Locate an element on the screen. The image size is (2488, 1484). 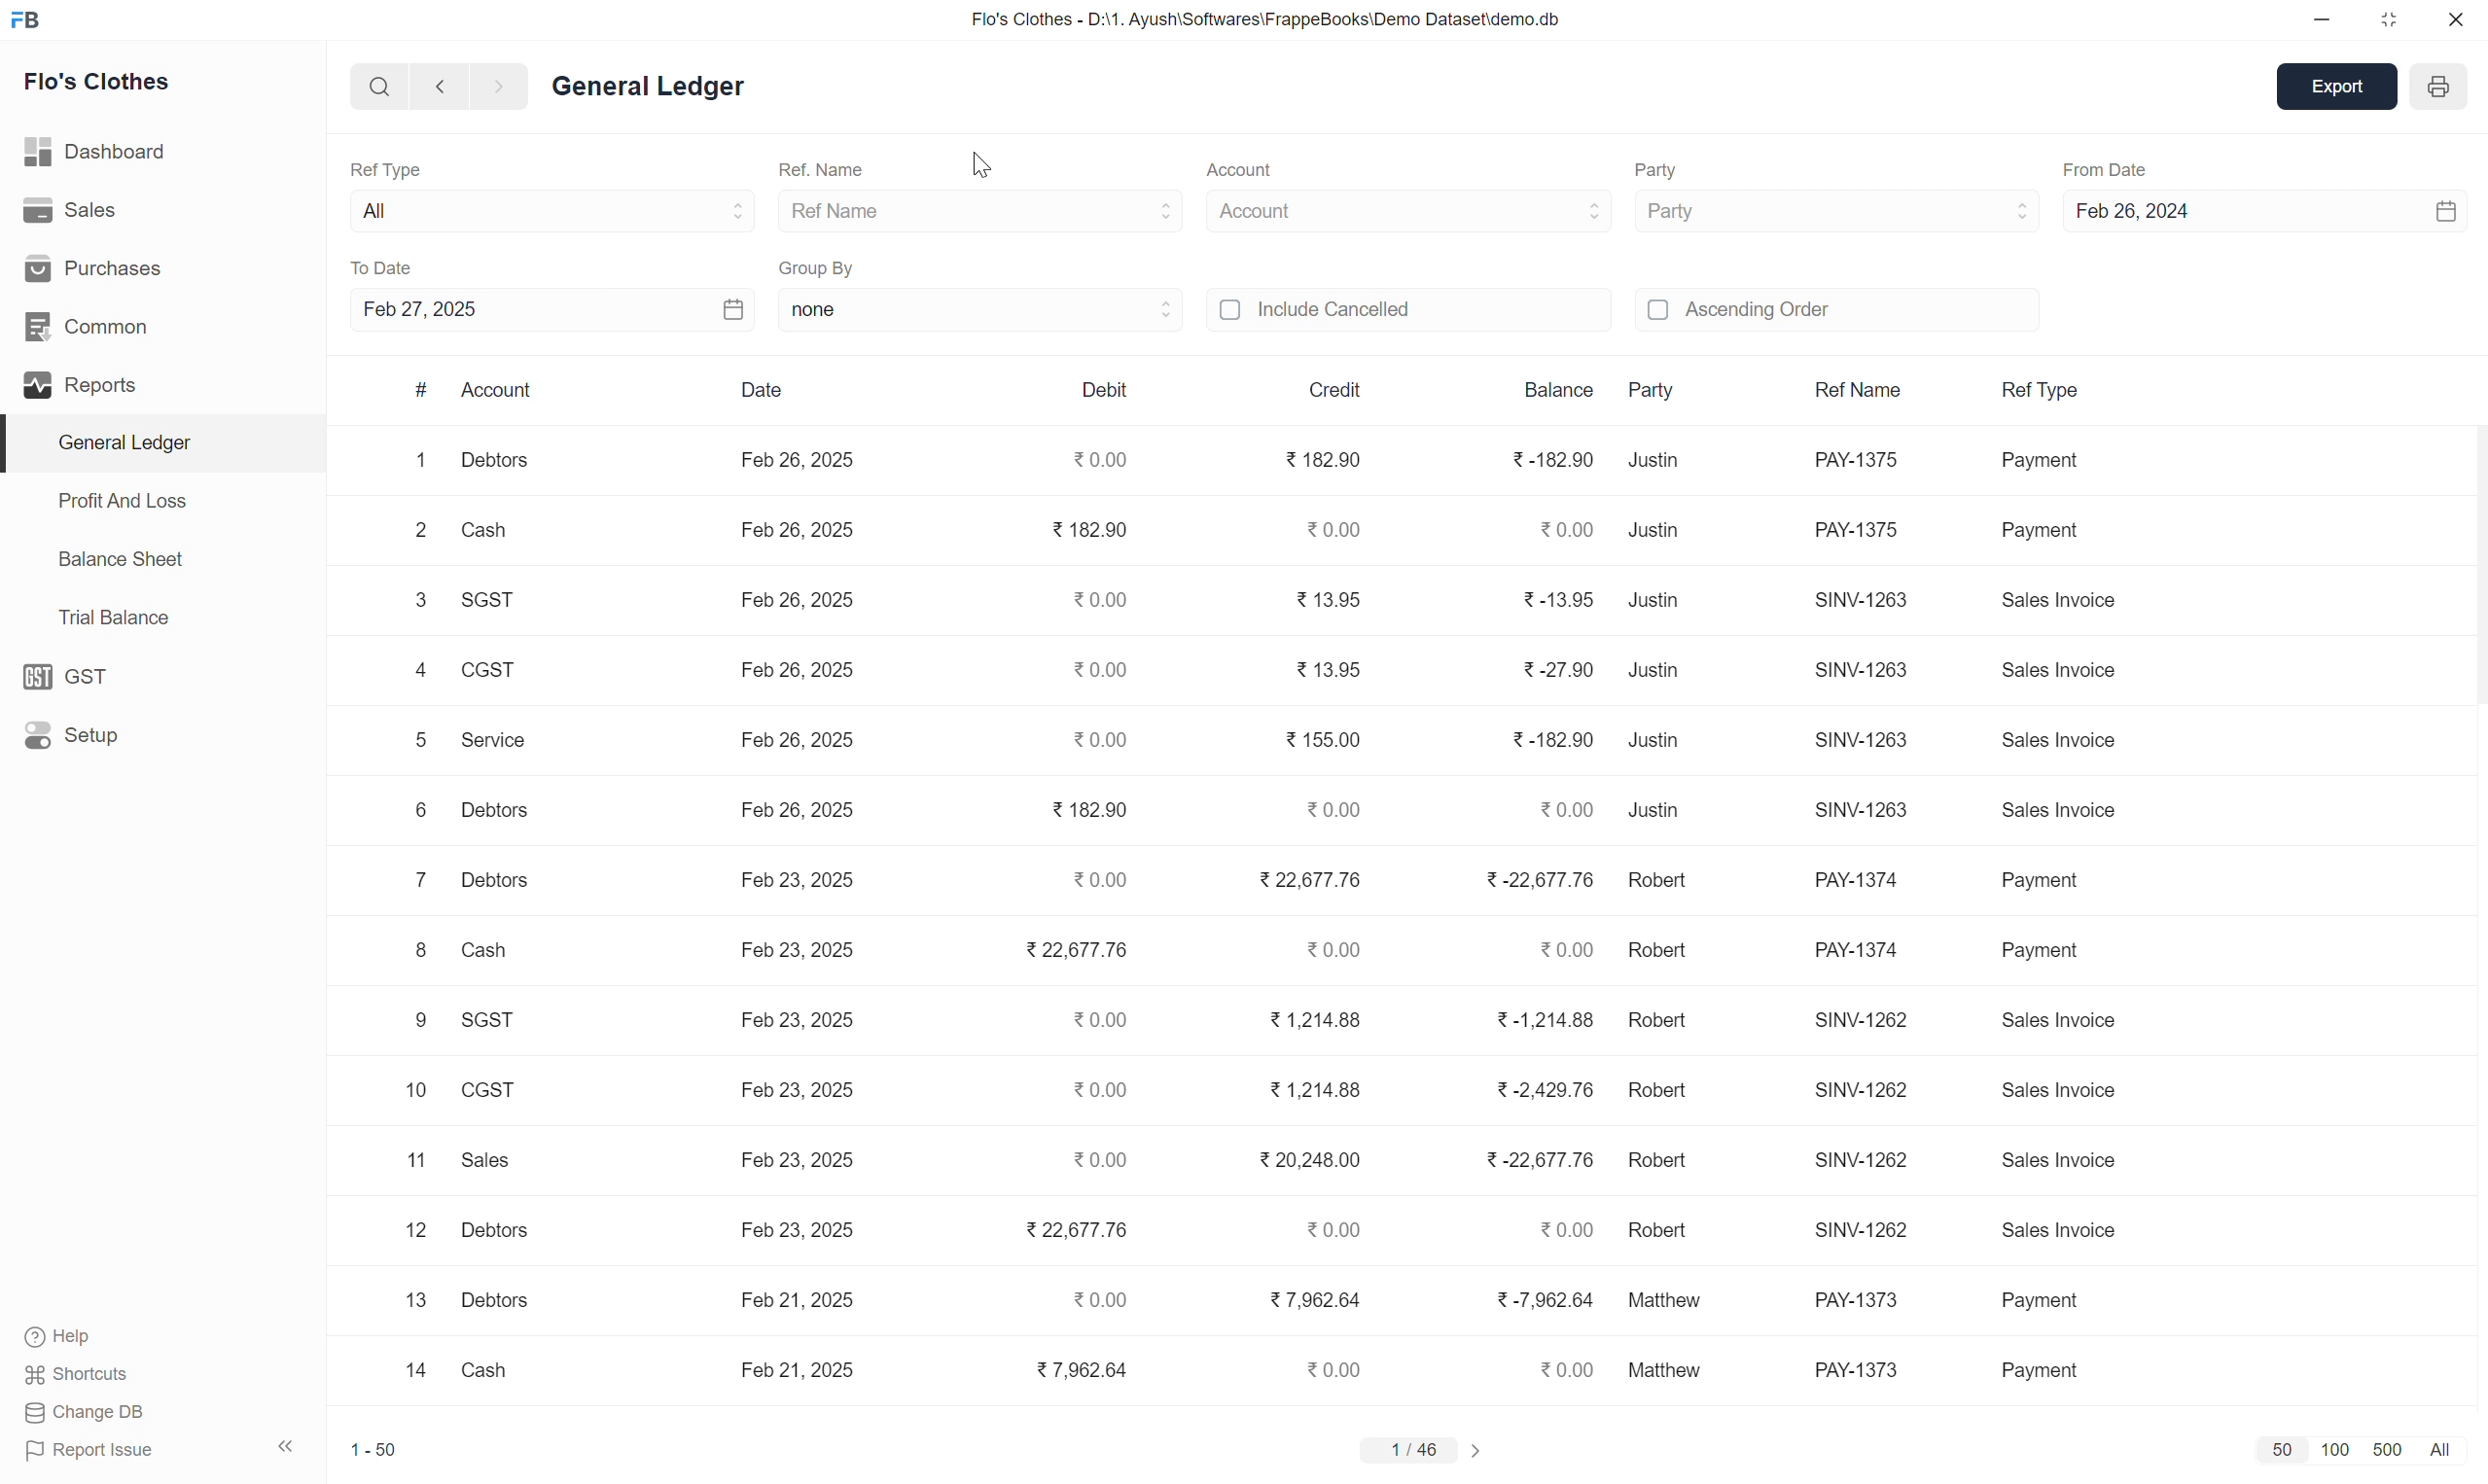
feb 26, 2025 is located at coordinates (798, 1019).